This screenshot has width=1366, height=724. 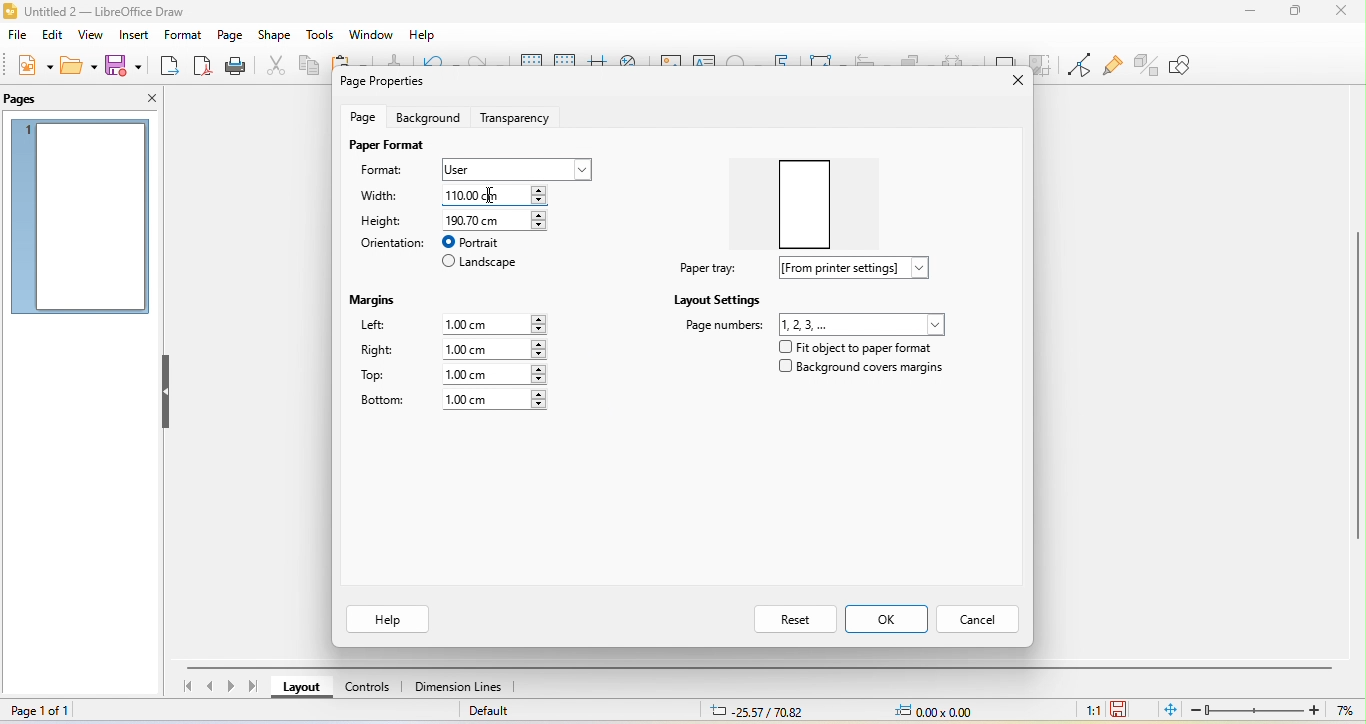 What do you see at coordinates (1147, 63) in the screenshot?
I see `toggle extrusion` at bounding box center [1147, 63].